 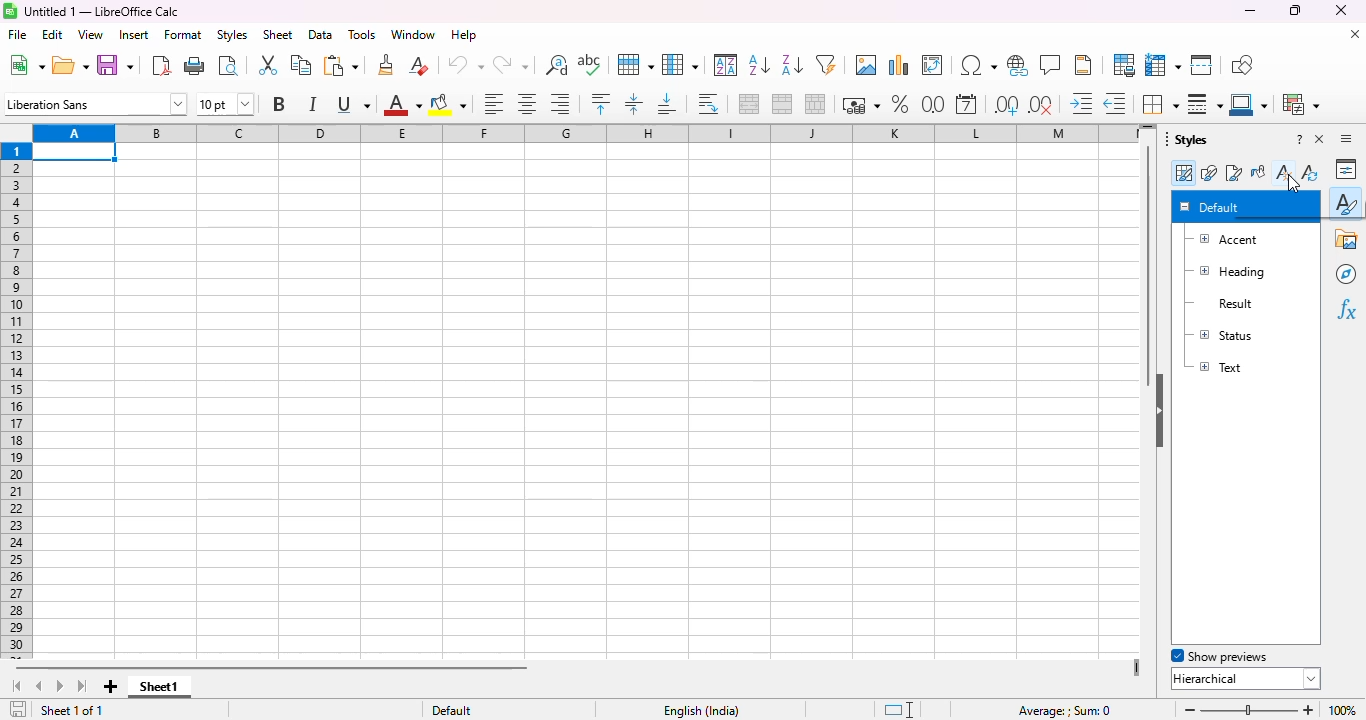 What do you see at coordinates (680, 65) in the screenshot?
I see `column` at bounding box center [680, 65].